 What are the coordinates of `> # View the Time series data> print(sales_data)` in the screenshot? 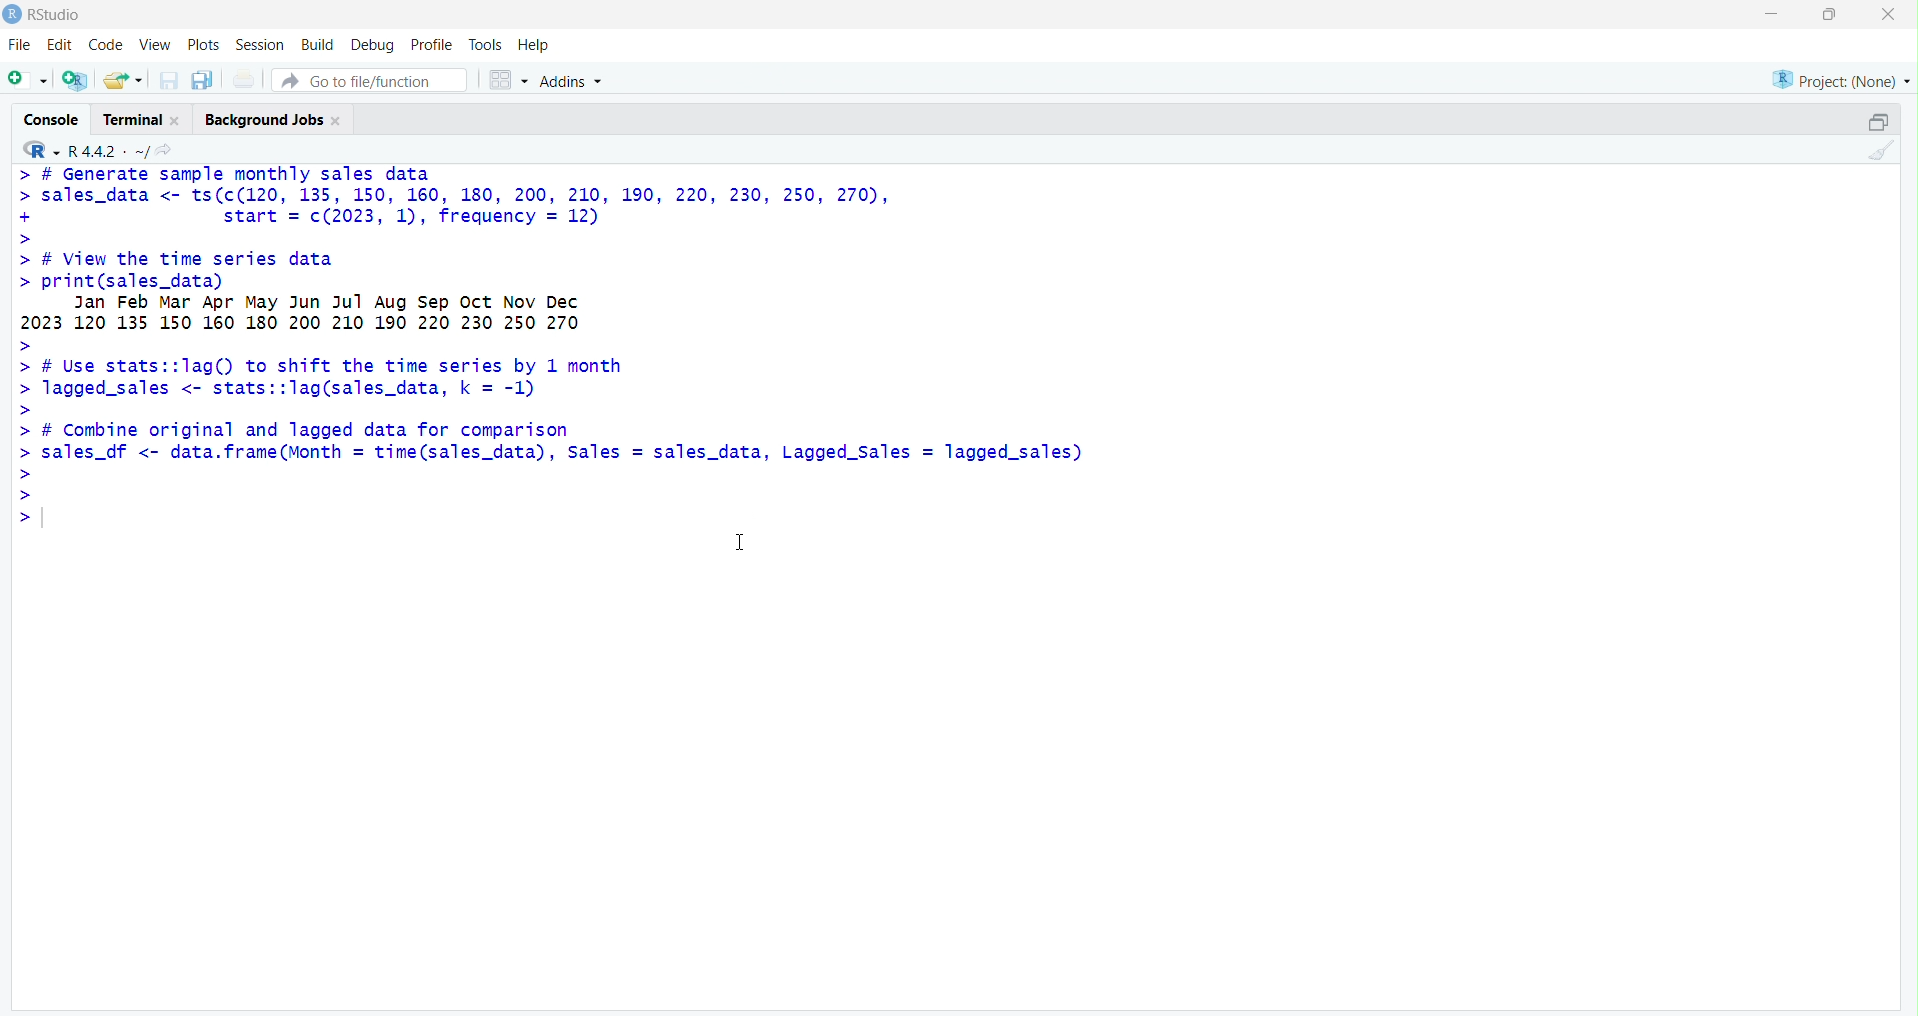 It's located at (375, 271).